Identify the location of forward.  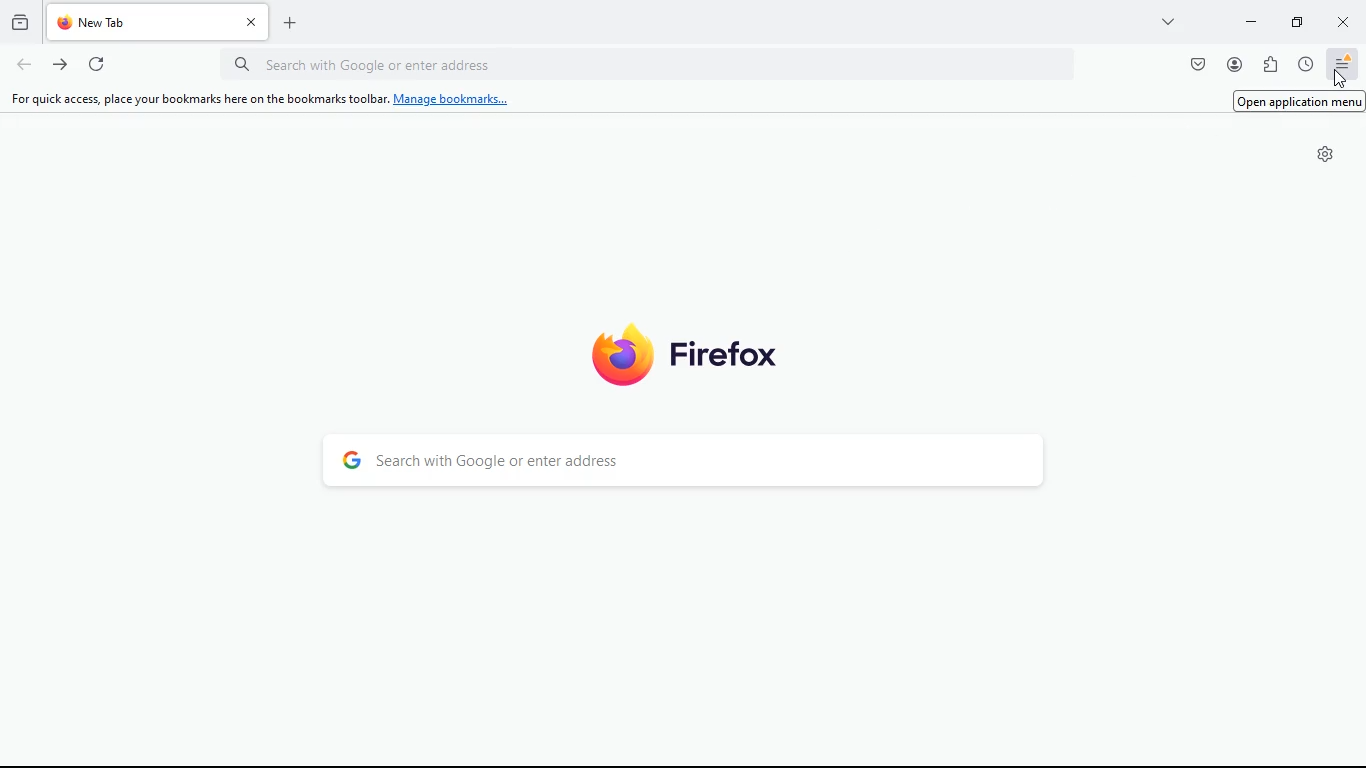
(59, 64).